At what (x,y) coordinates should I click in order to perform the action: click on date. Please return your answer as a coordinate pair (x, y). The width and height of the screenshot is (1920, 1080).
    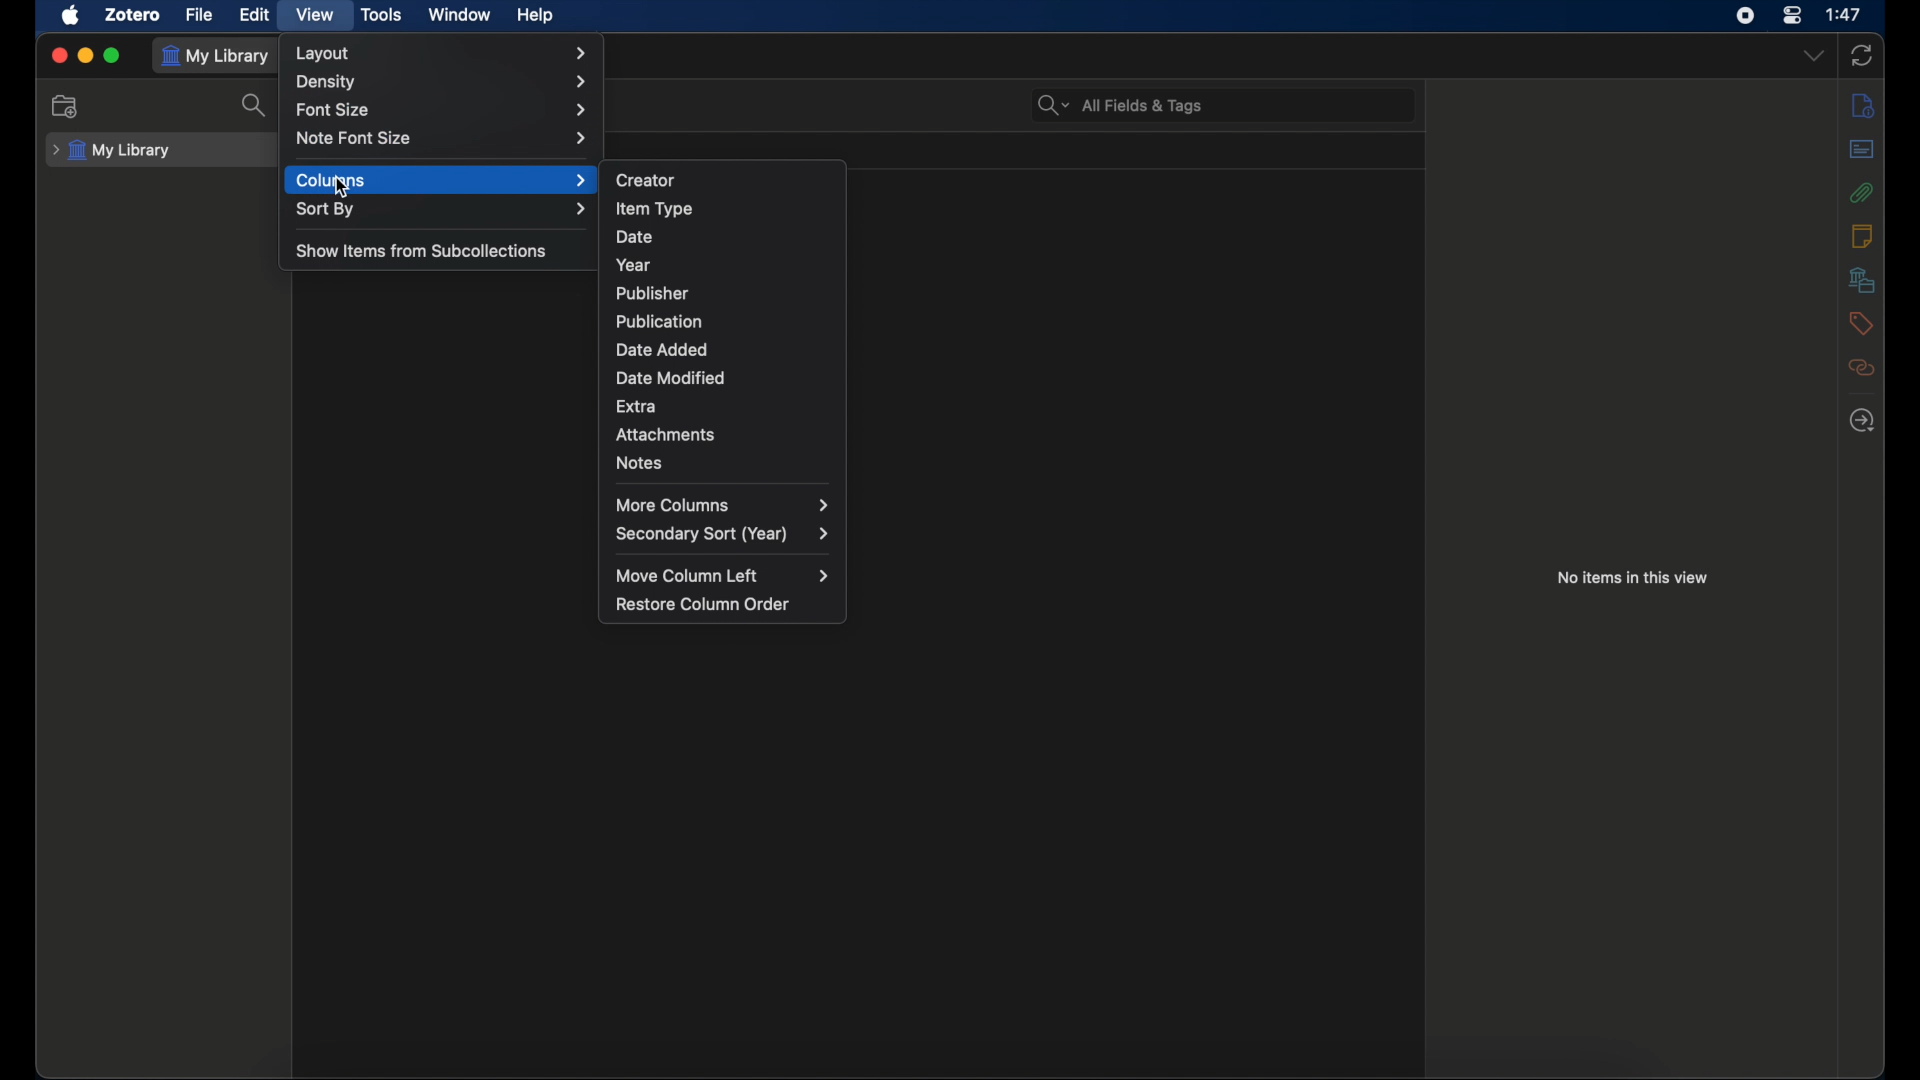
    Looking at the image, I should click on (634, 236).